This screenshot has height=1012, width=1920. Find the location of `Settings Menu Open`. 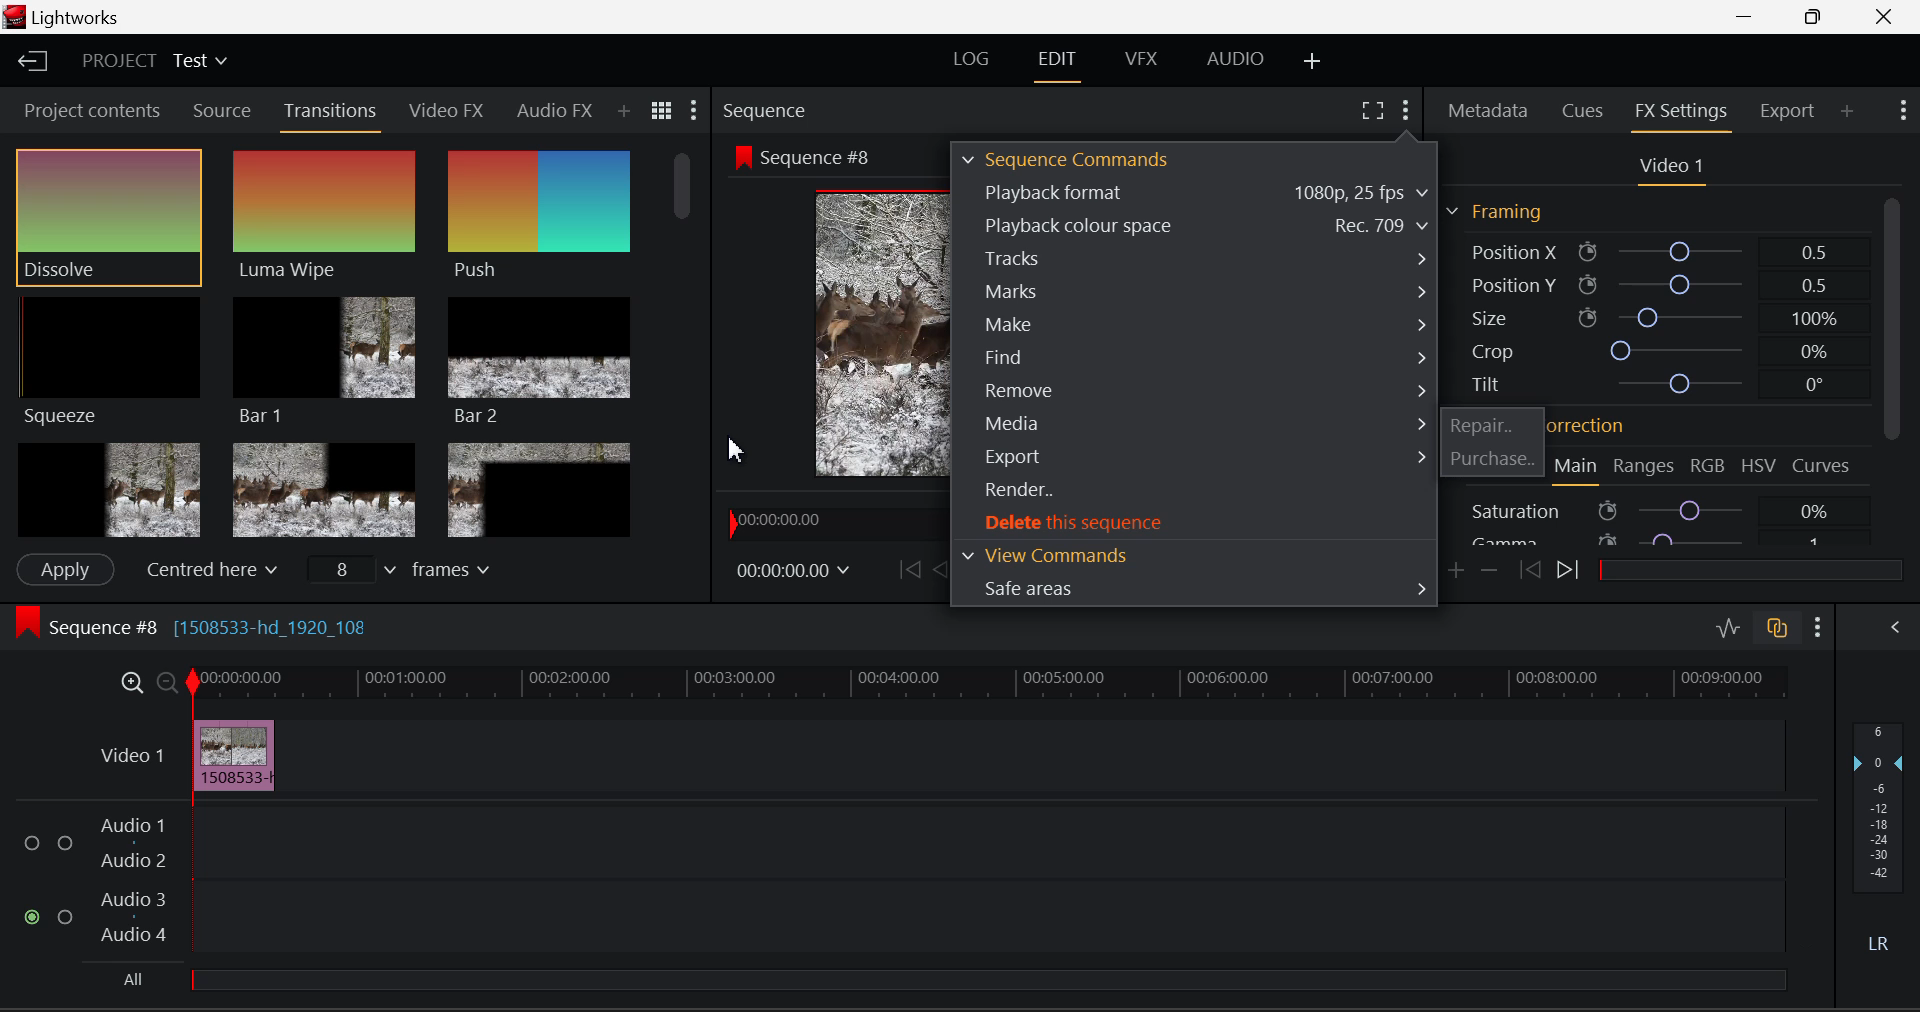

Settings Menu Open is located at coordinates (1404, 107).